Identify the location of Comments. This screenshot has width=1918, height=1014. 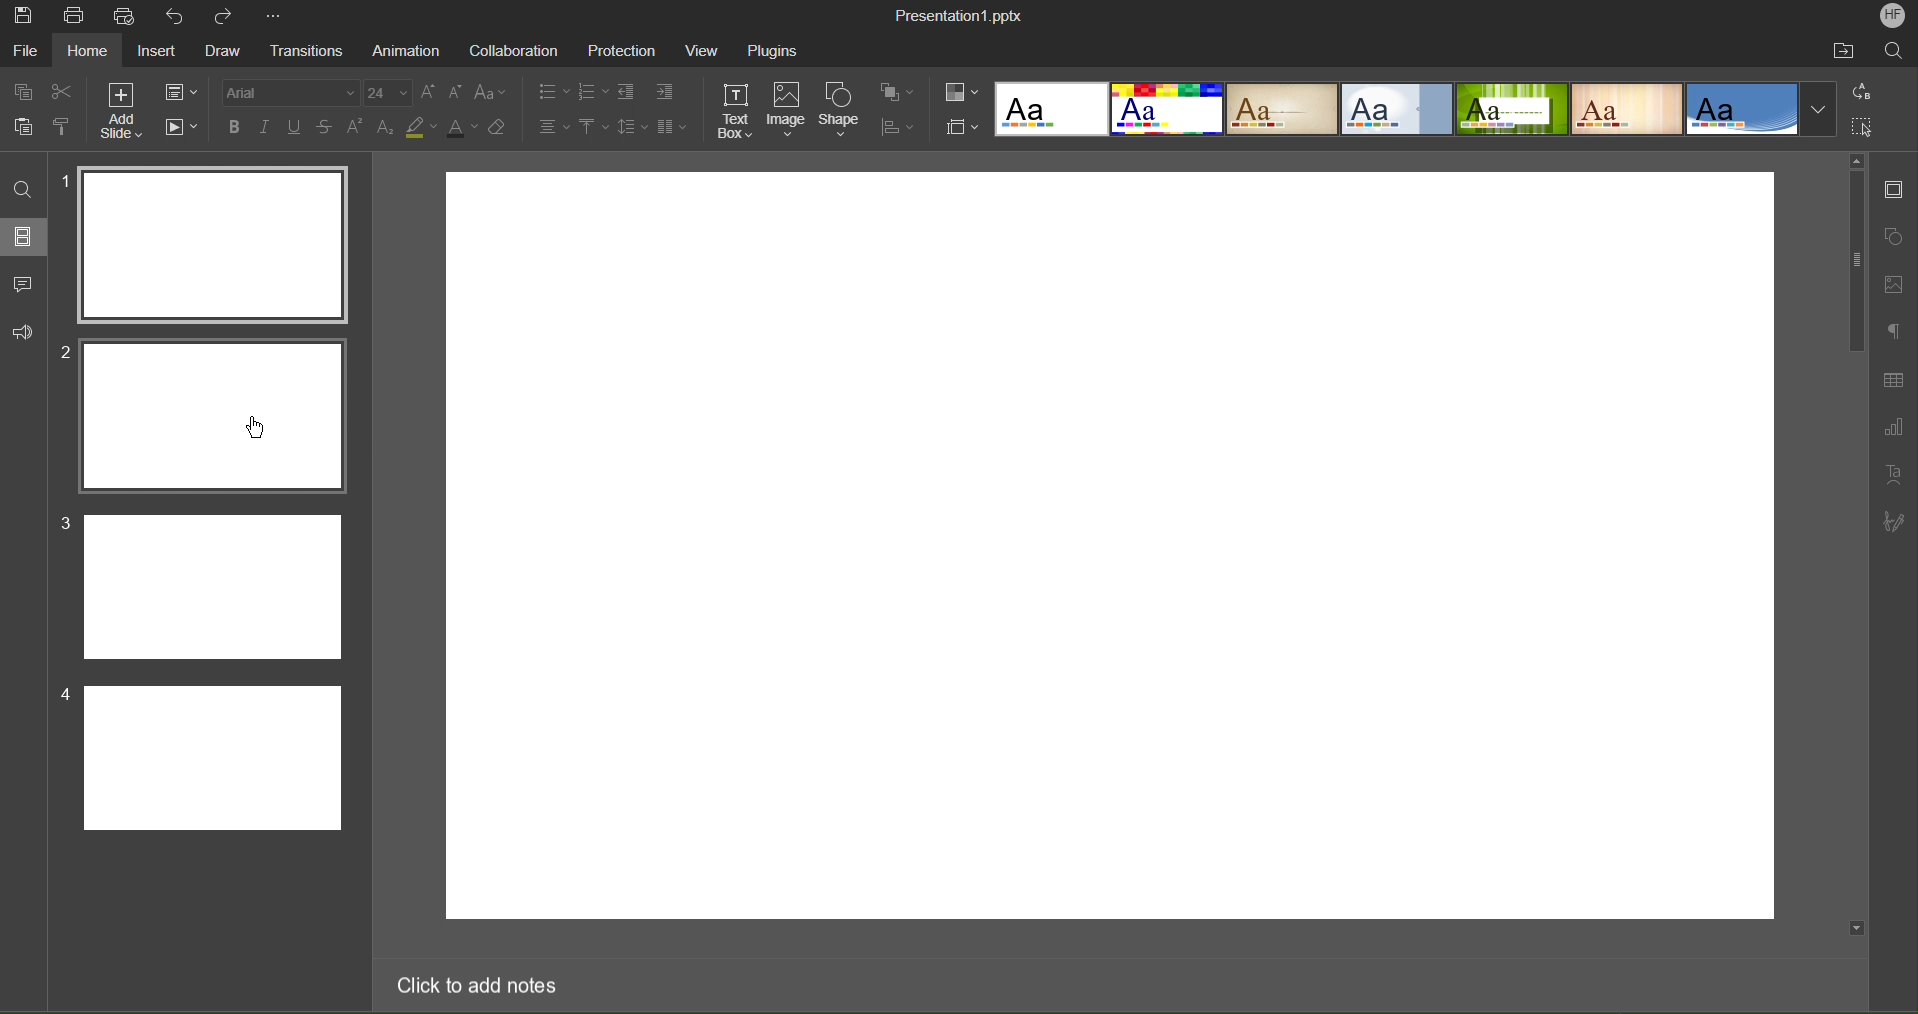
(24, 284).